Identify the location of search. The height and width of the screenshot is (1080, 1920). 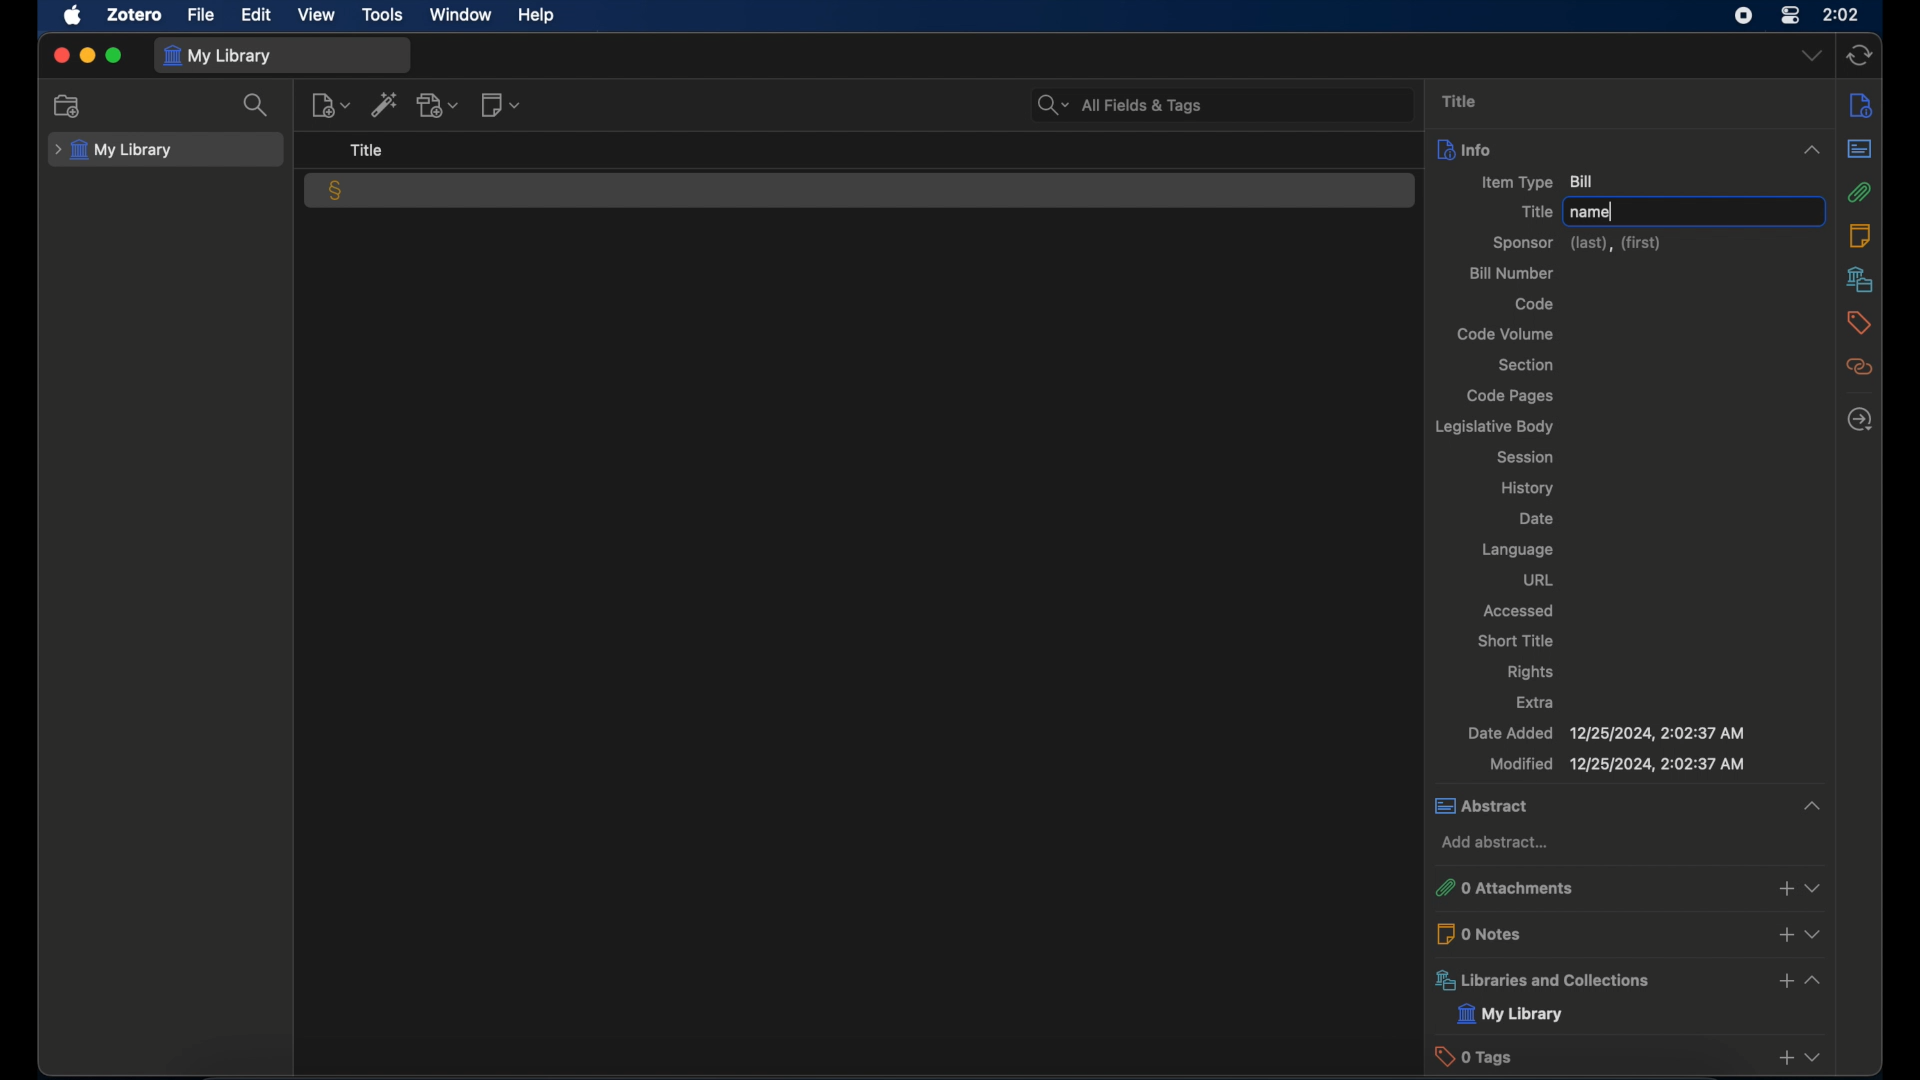
(256, 104).